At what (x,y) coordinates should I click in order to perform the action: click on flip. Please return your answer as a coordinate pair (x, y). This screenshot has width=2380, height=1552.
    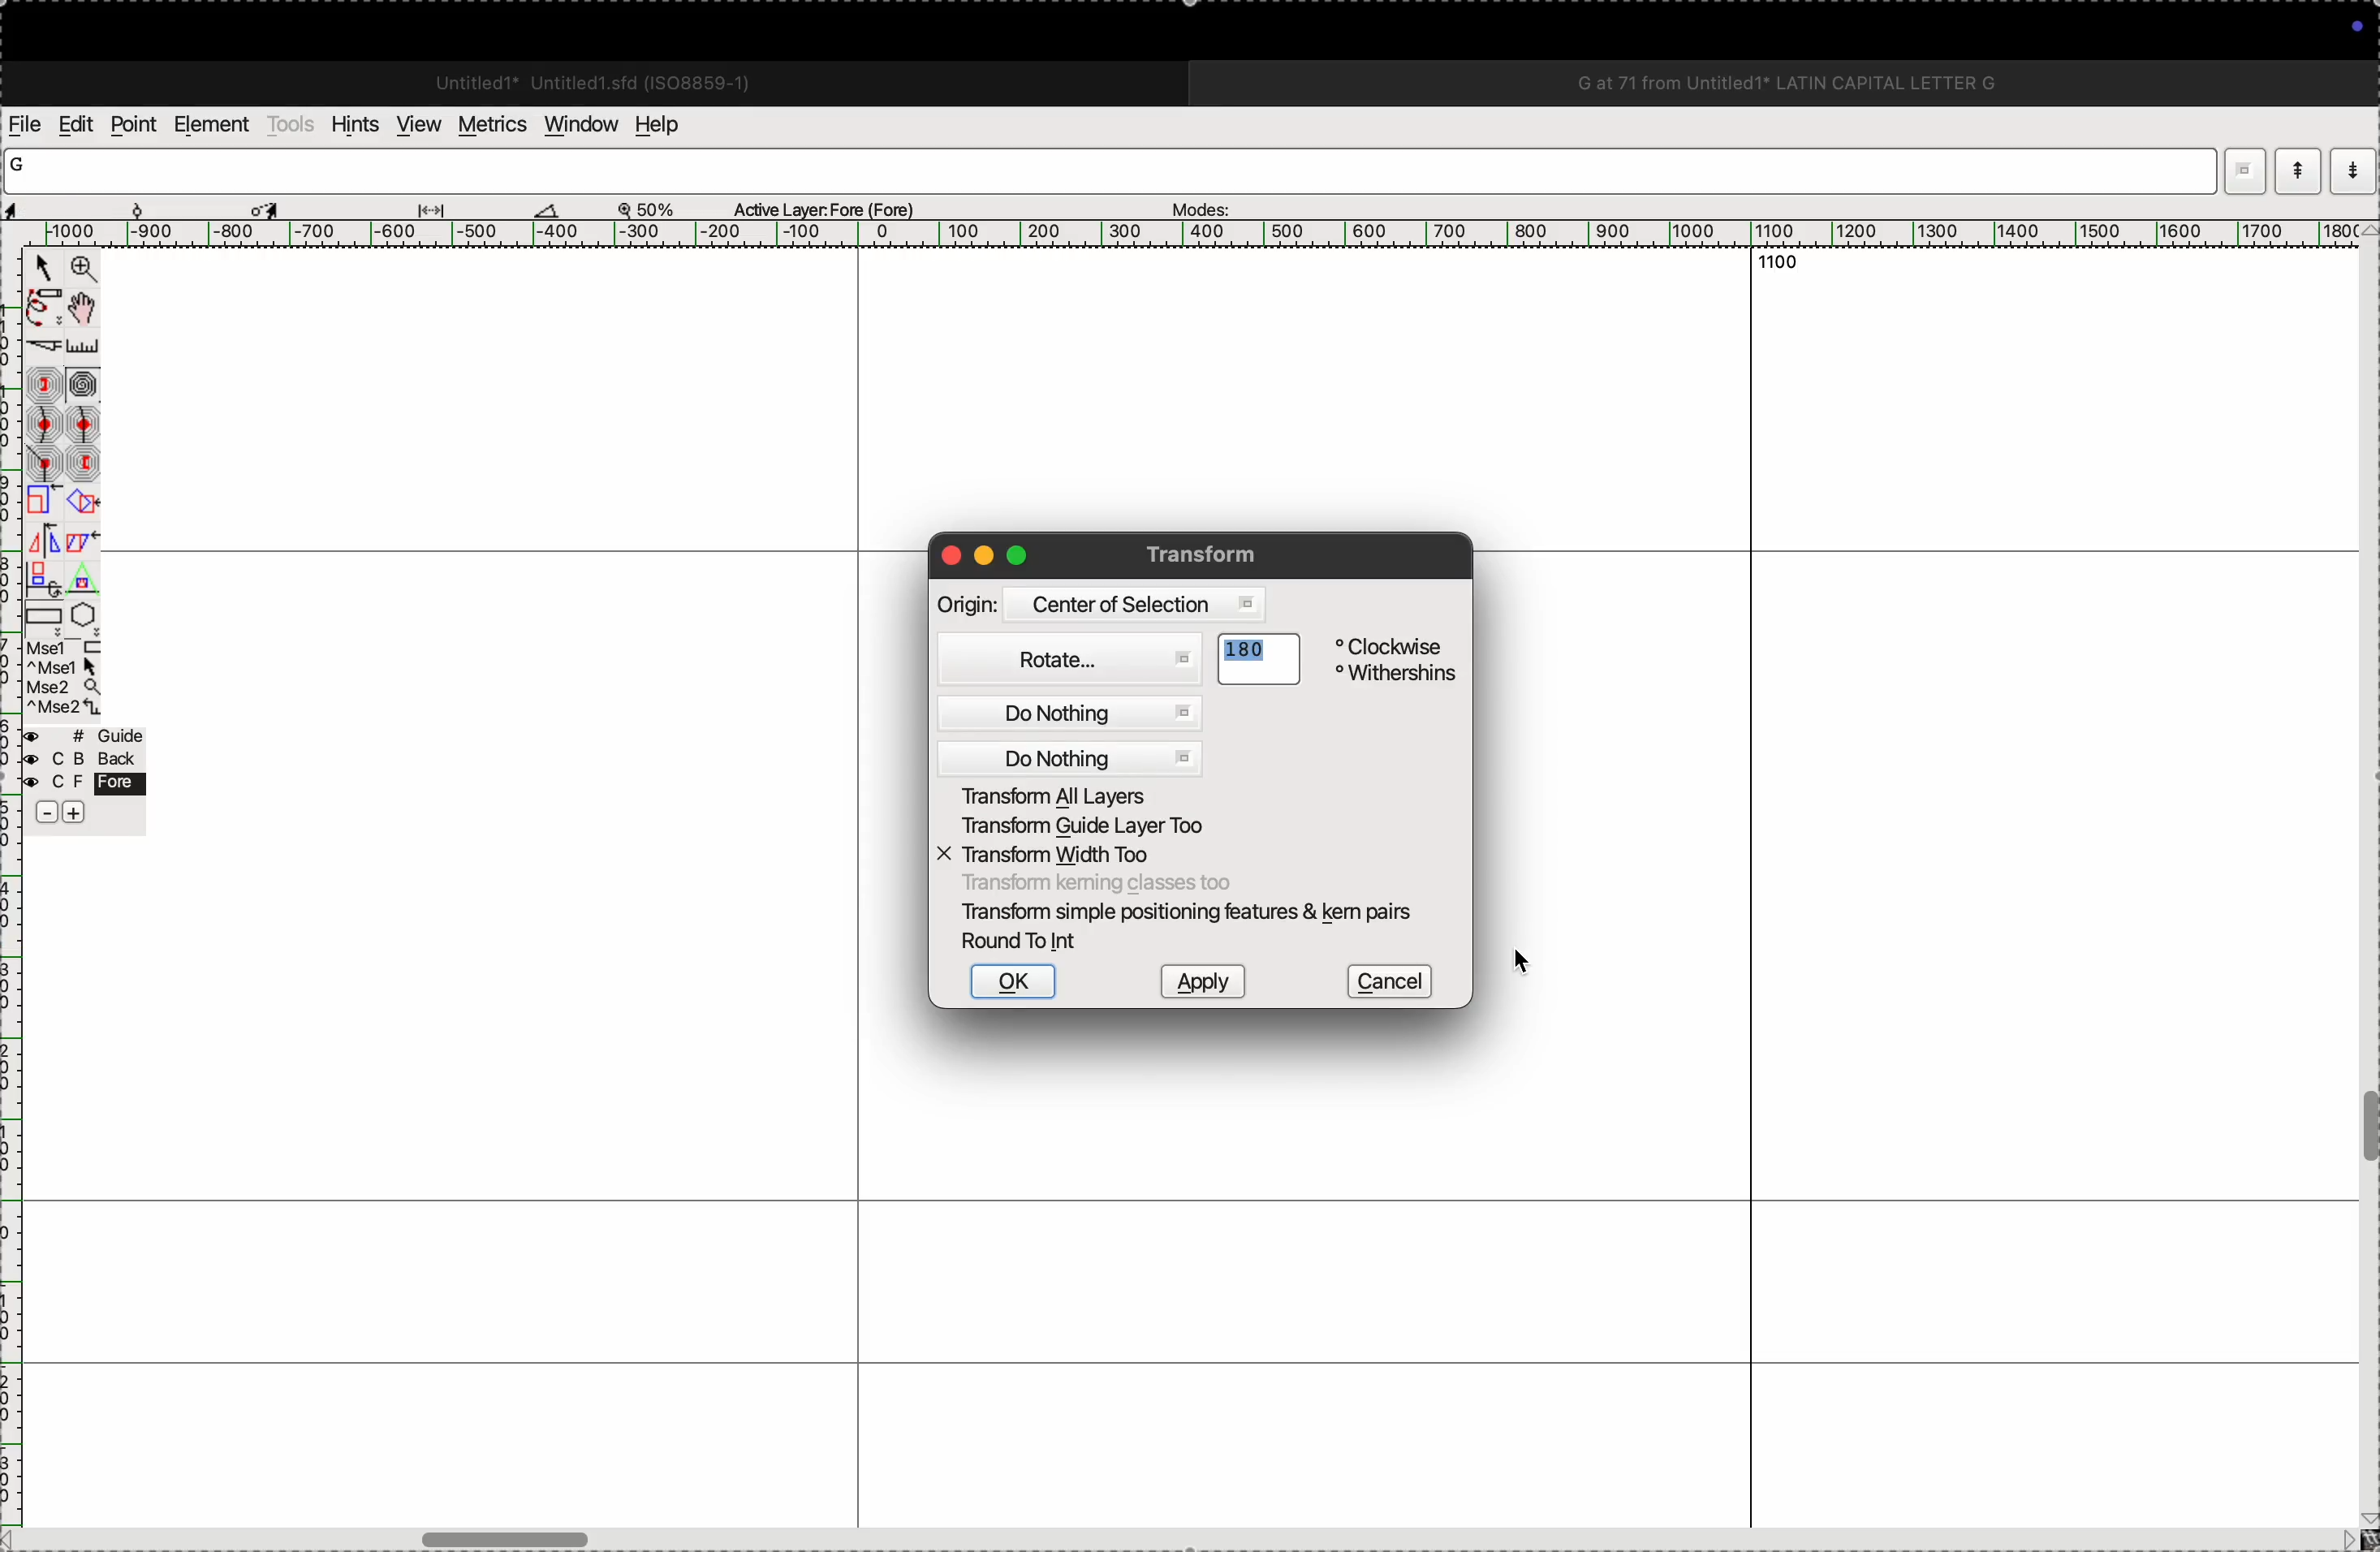
    Looking at the image, I should click on (44, 541).